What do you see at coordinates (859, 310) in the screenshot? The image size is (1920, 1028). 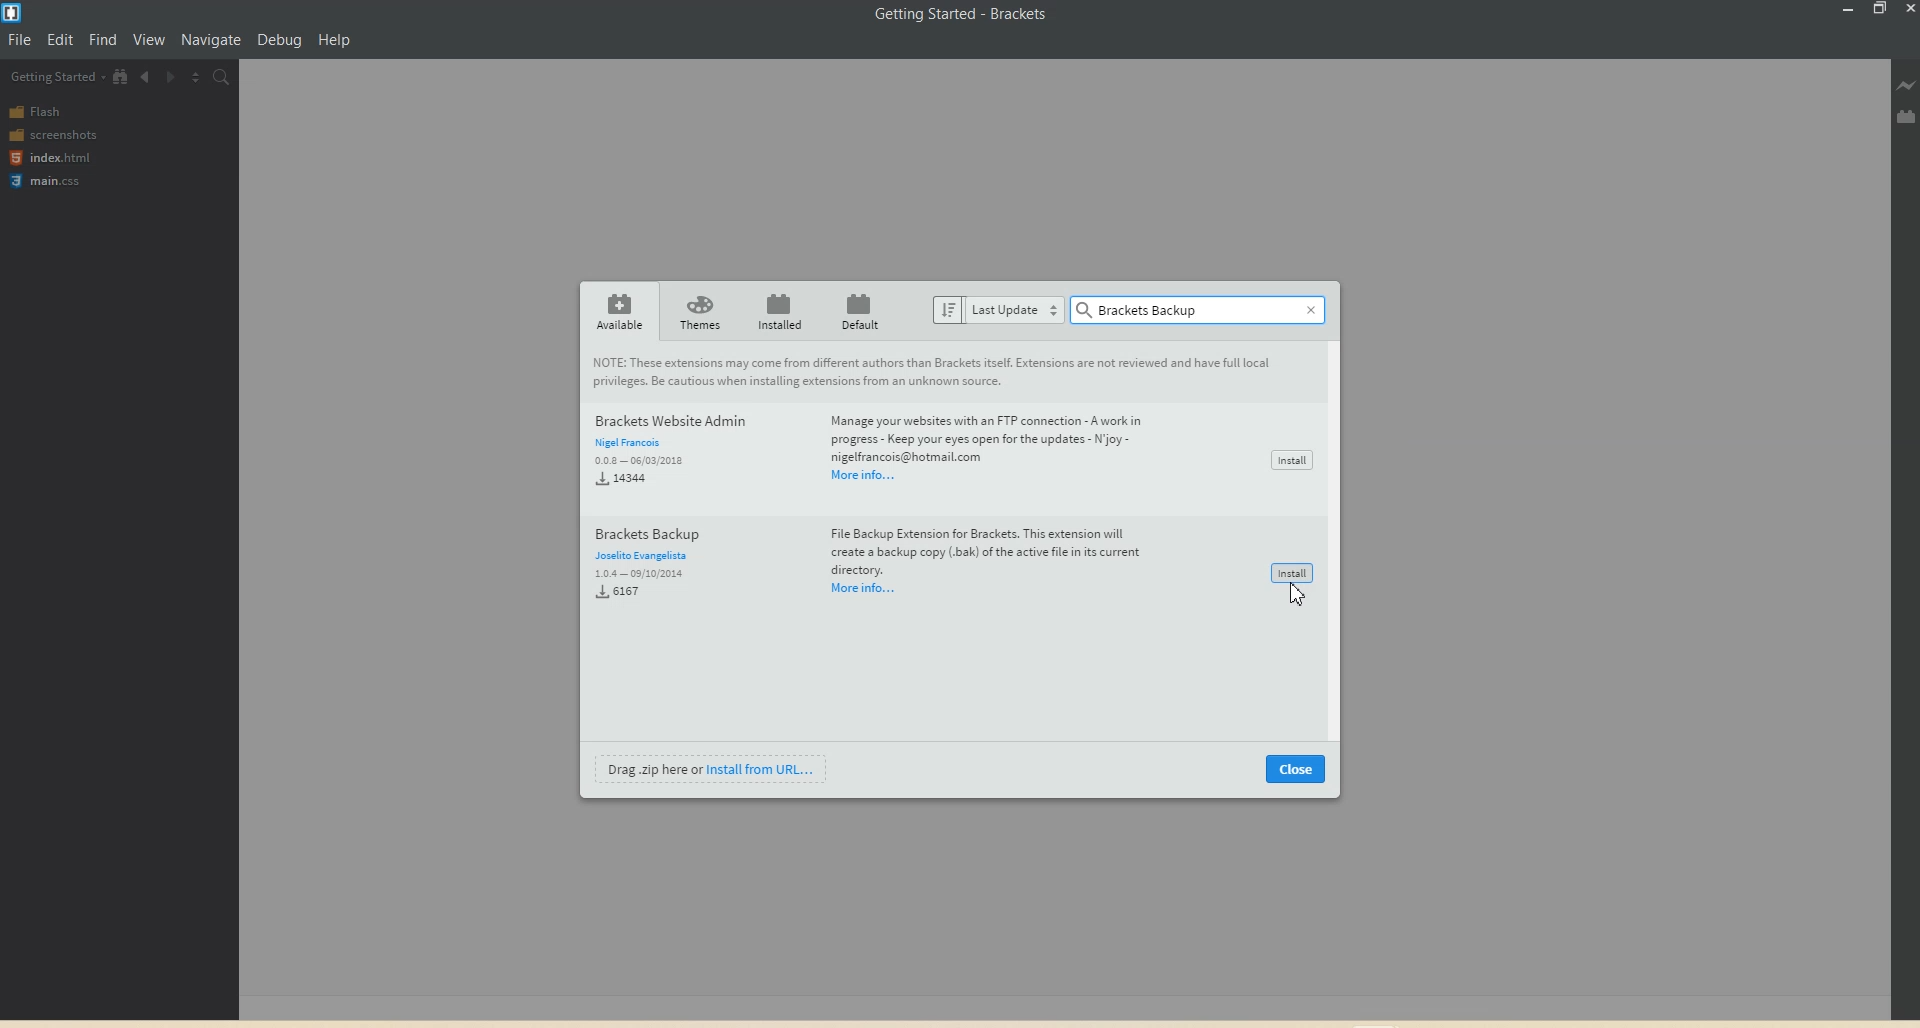 I see `Default` at bounding box center [859, 310].